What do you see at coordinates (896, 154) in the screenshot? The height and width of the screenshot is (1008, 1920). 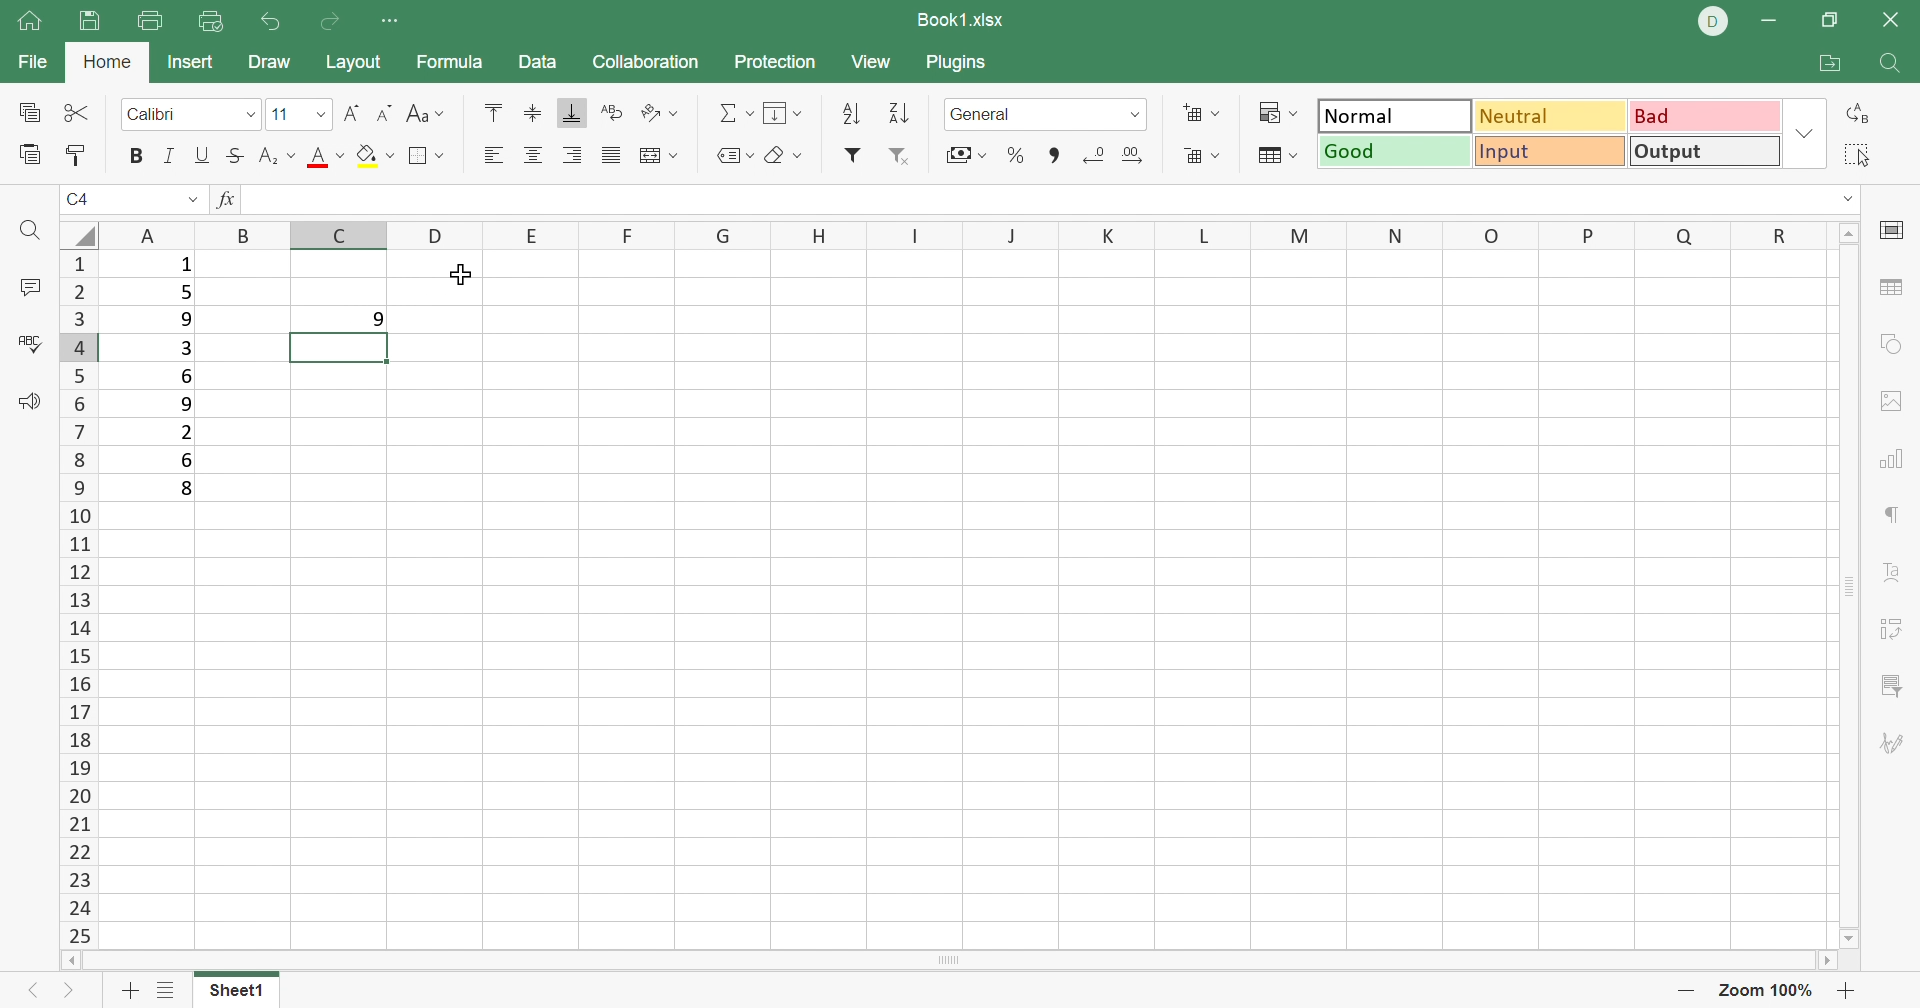 I see `Remove filter` at bounding box center [896, 154].